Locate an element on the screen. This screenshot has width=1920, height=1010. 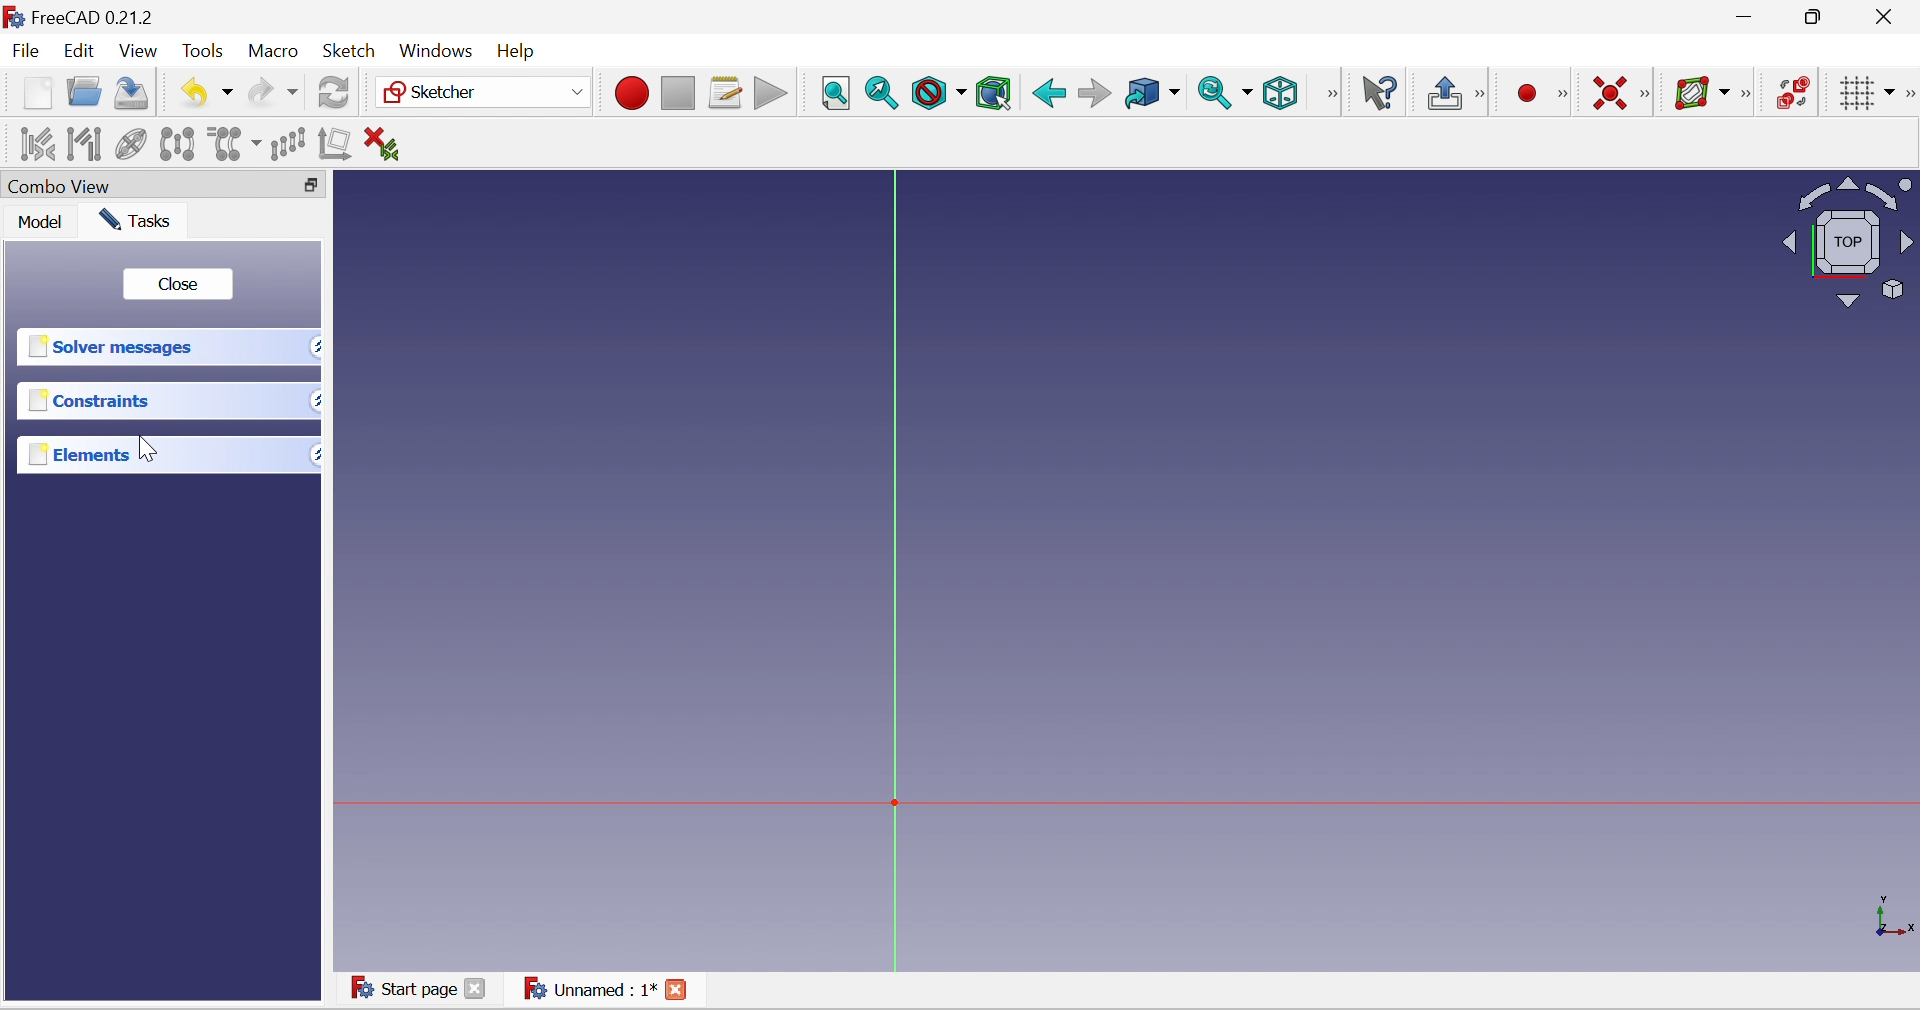
Remove axes alignment is located at coordinates (335, 142).